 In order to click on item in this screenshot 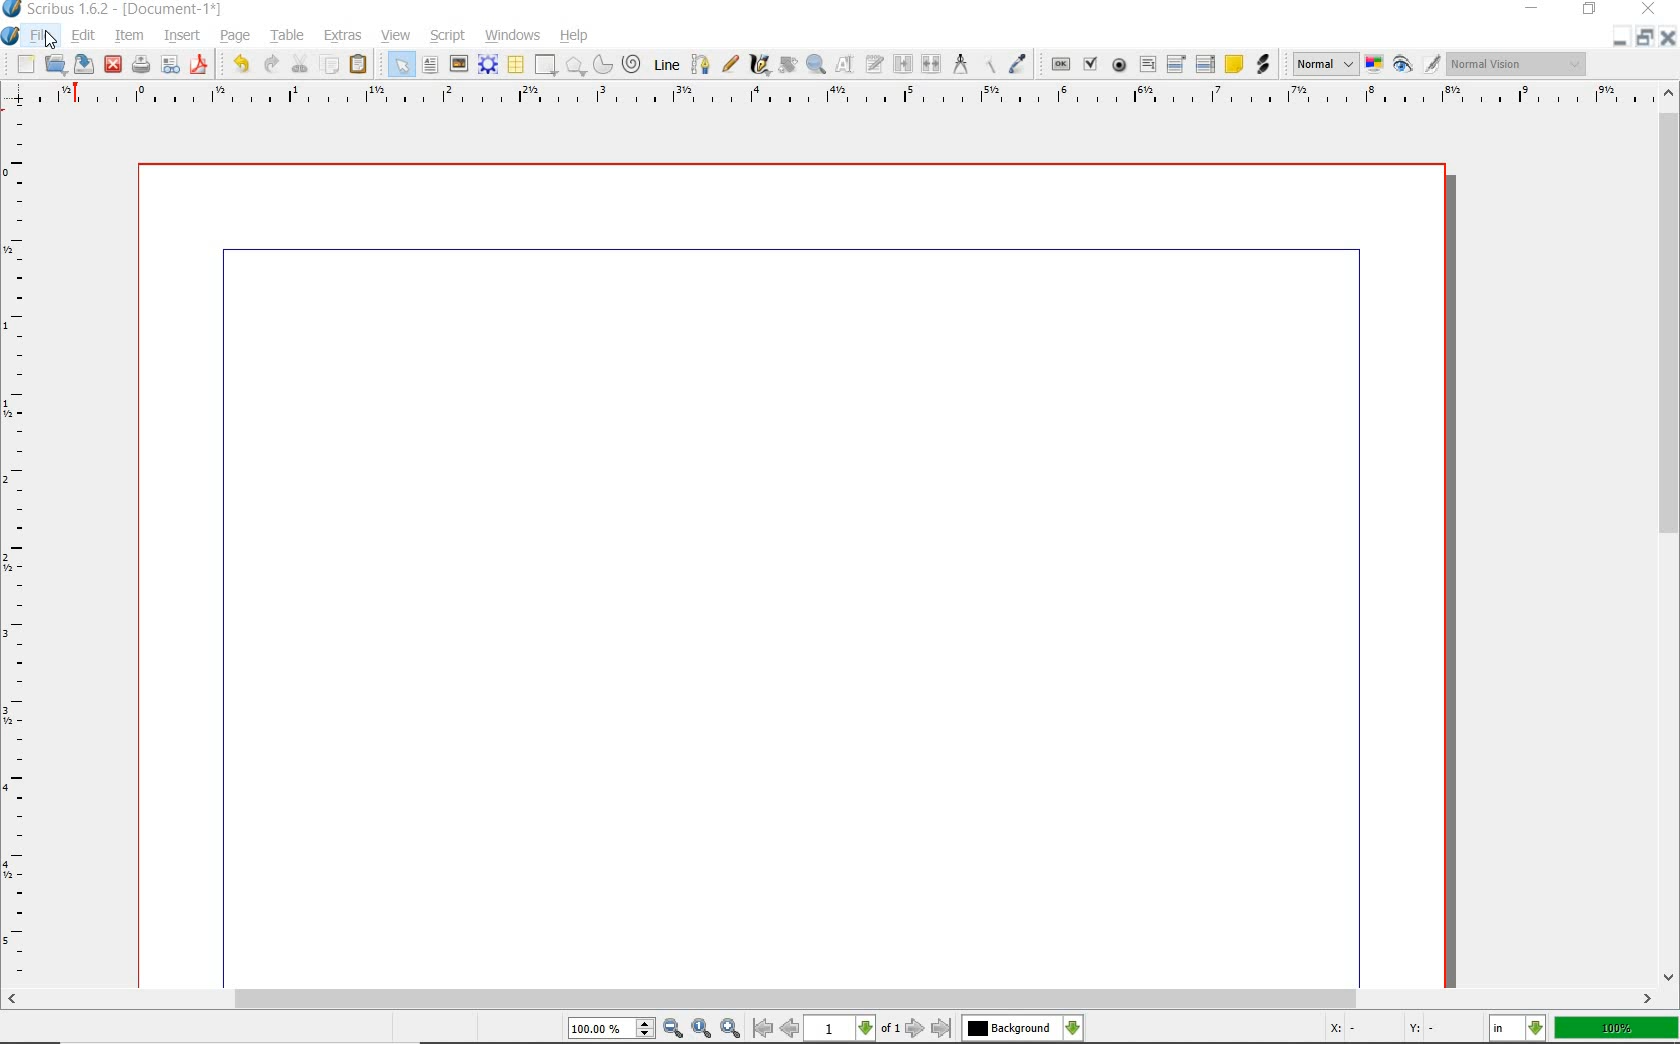, I will do `click(130, 35)`.